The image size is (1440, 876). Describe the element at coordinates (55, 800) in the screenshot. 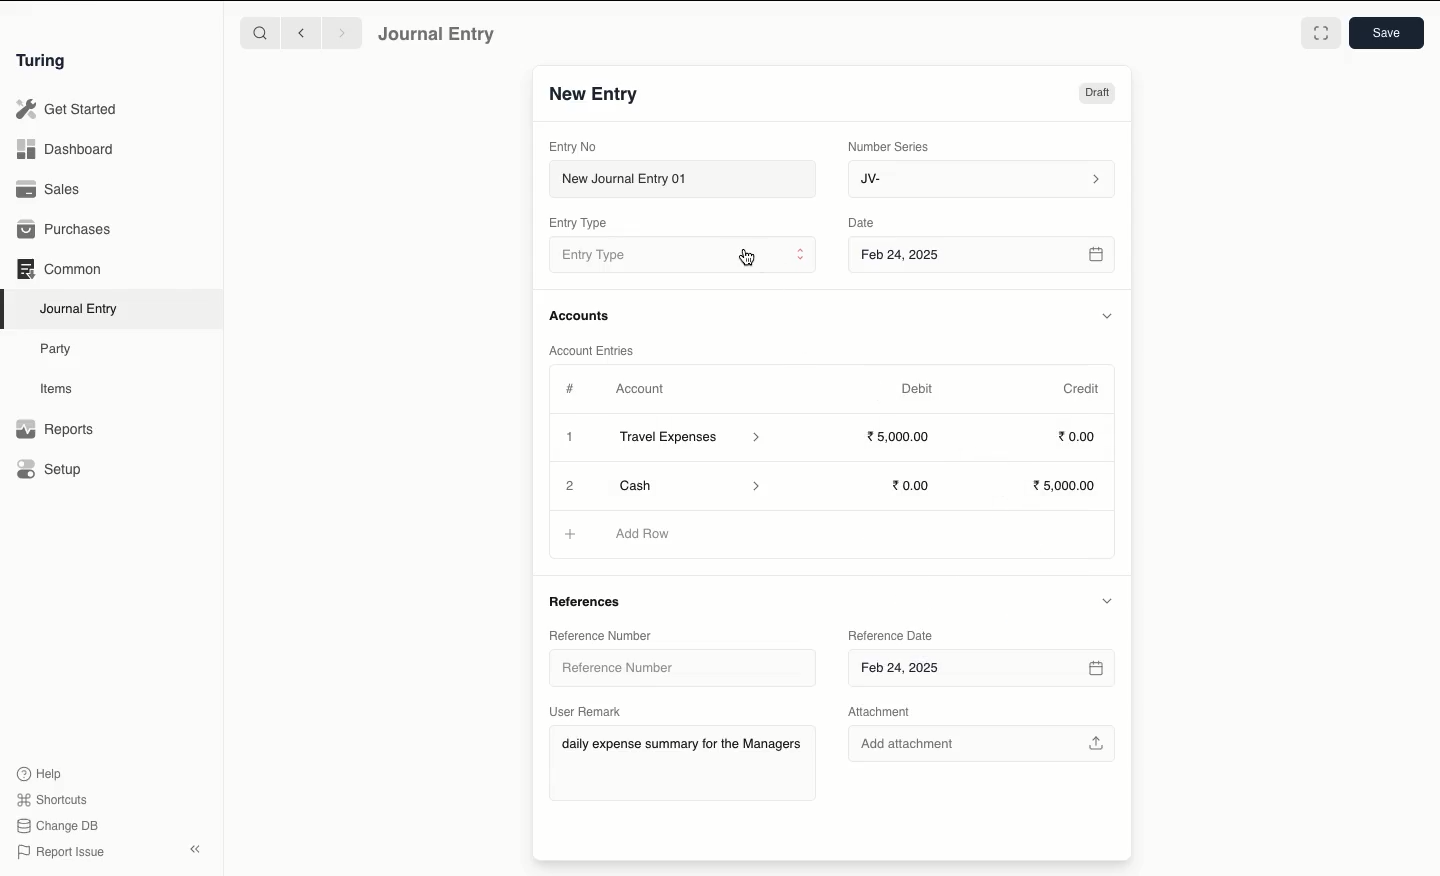

I see `Shortcuts` at that location.